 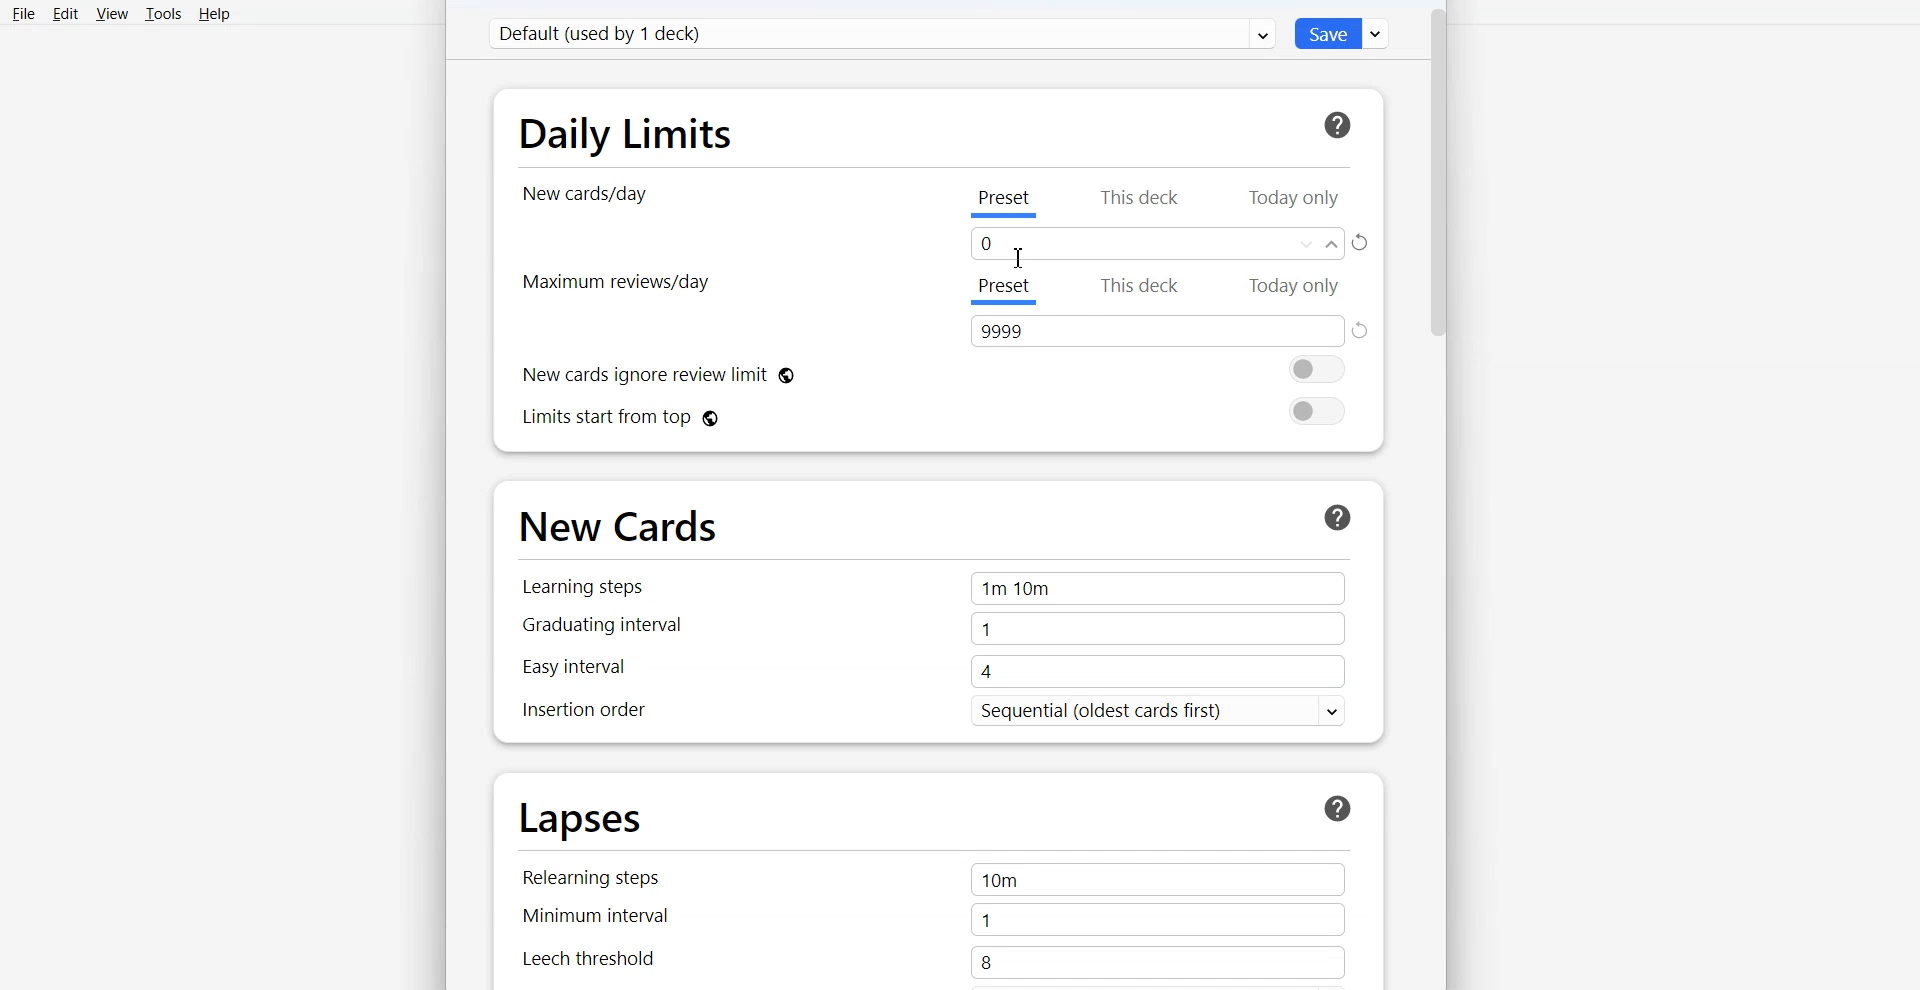 What do you see at coordinates (600, 588) in the screenshot?
I see `Learning steps` at bounding box center [600, 588].